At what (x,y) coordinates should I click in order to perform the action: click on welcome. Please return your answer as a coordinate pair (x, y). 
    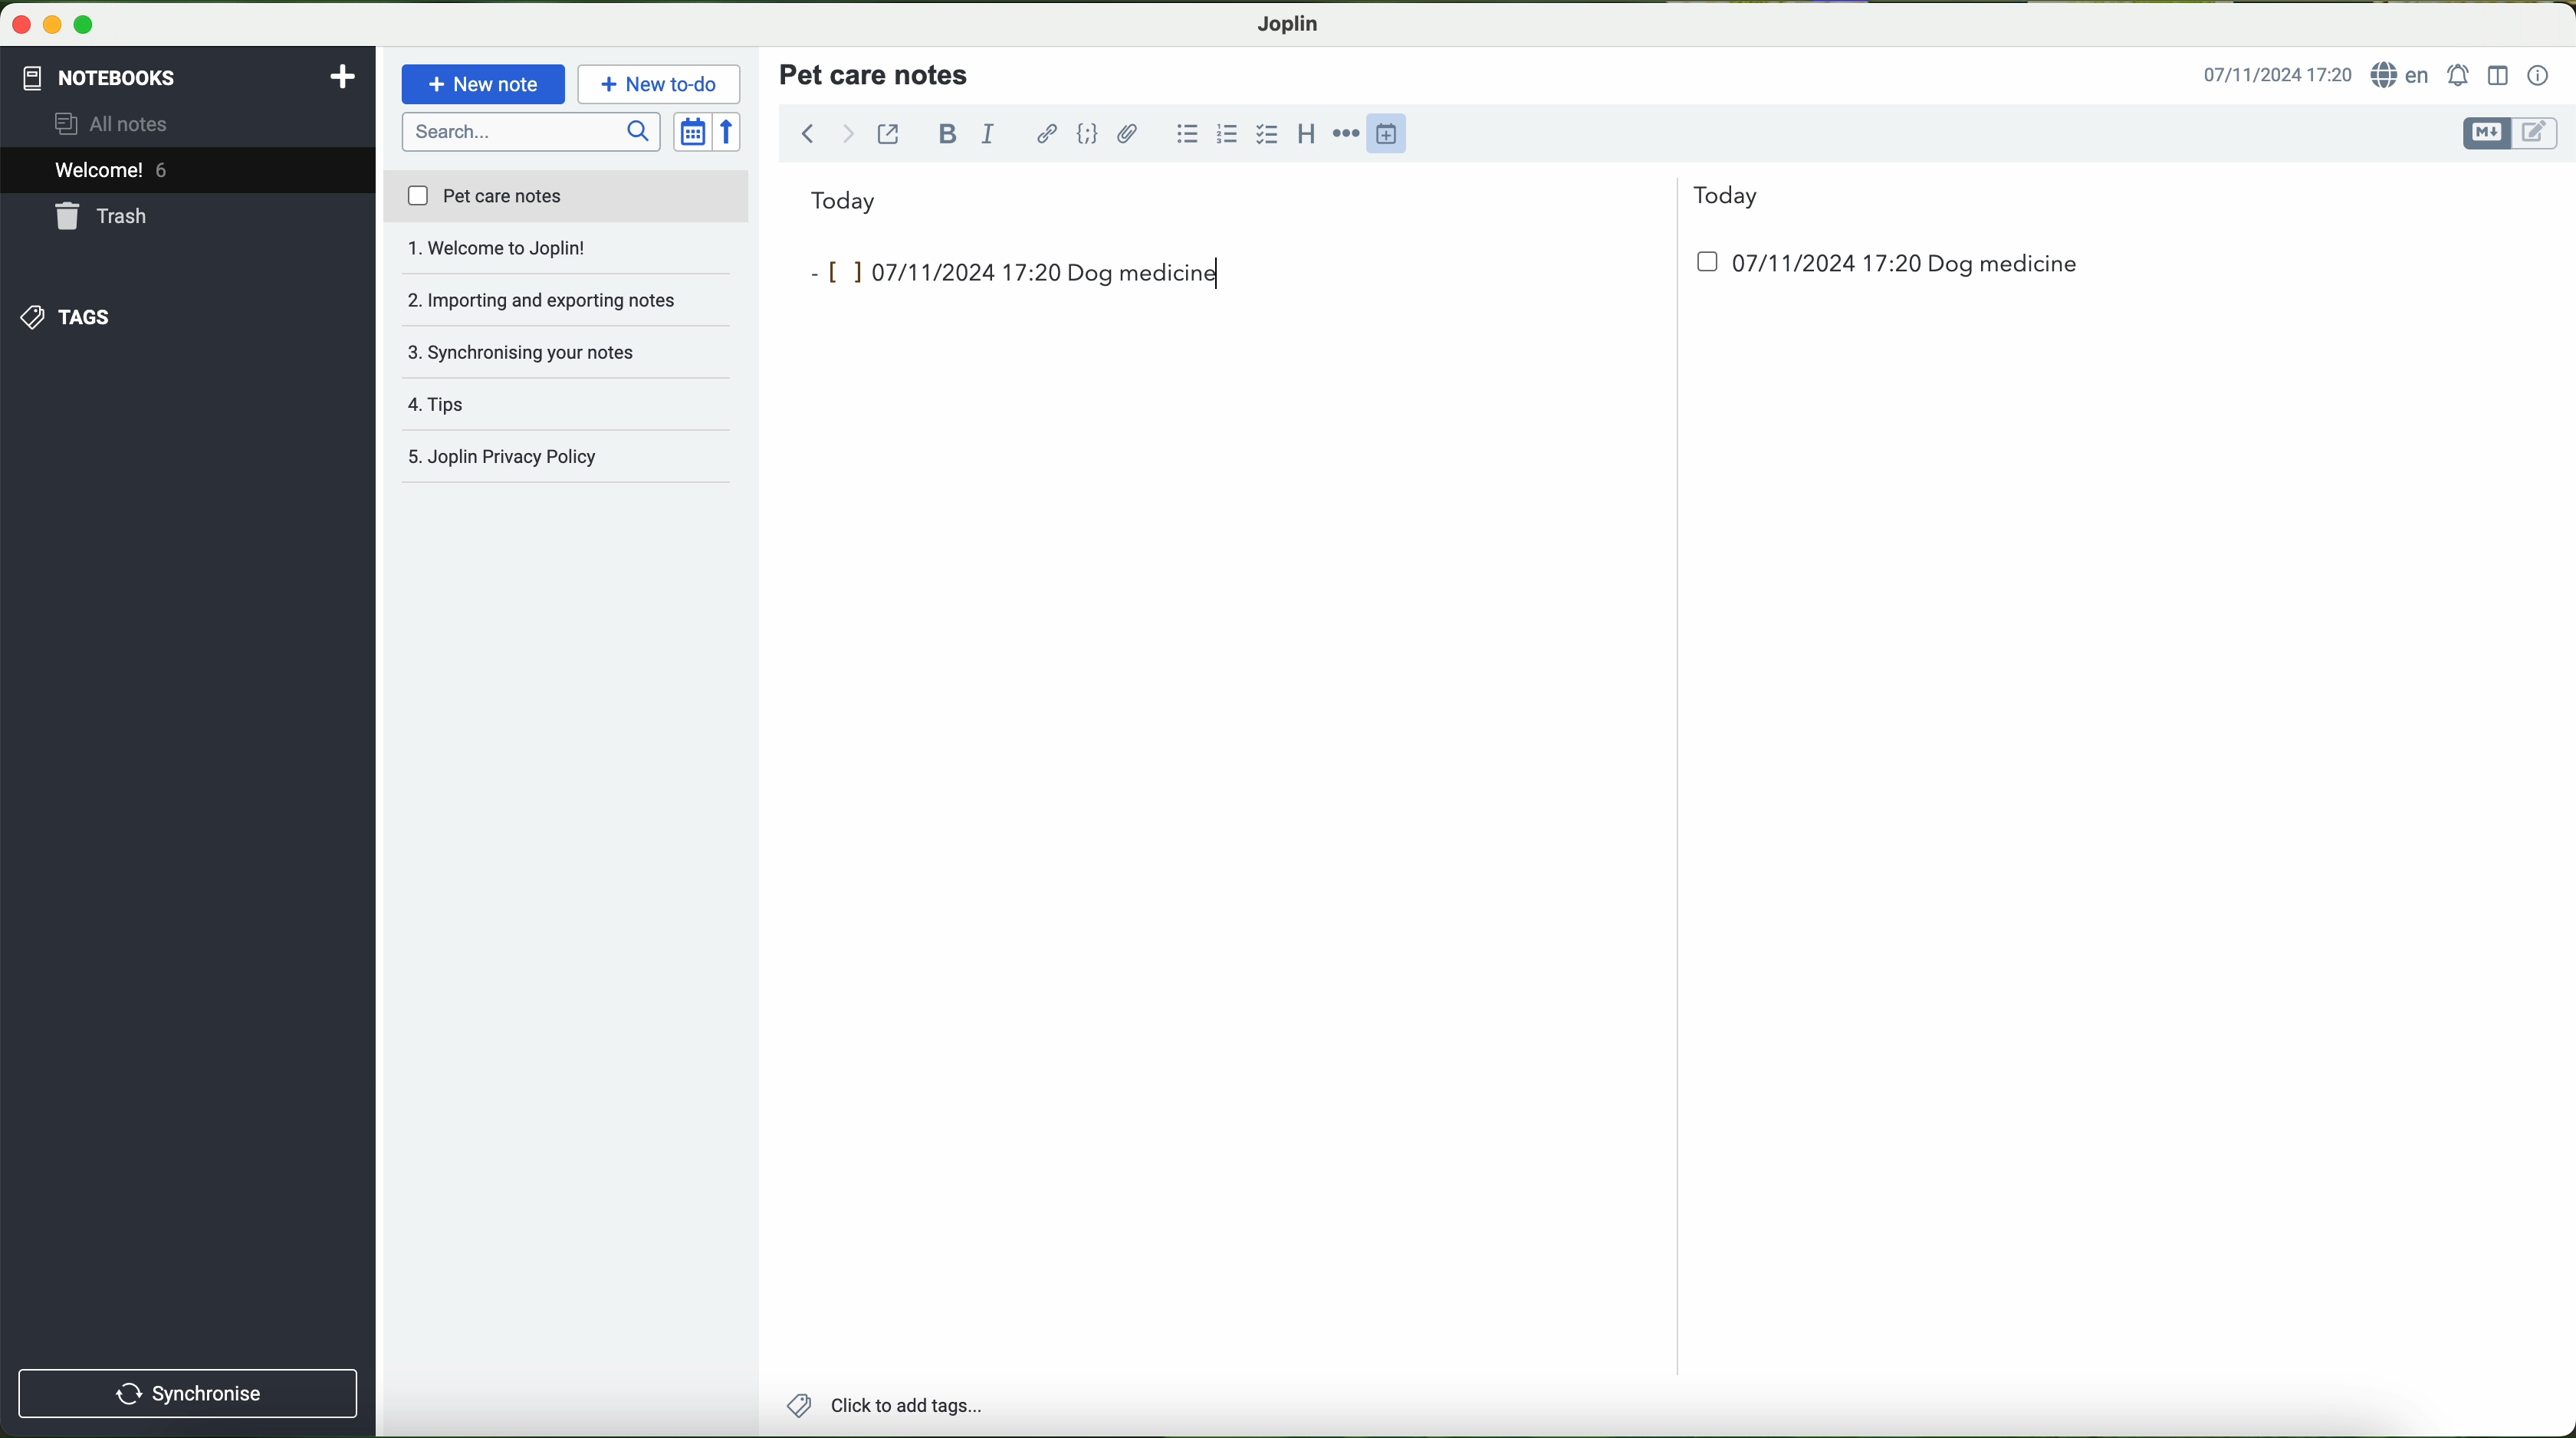
    Looking at the image, I should click on (187, 173).